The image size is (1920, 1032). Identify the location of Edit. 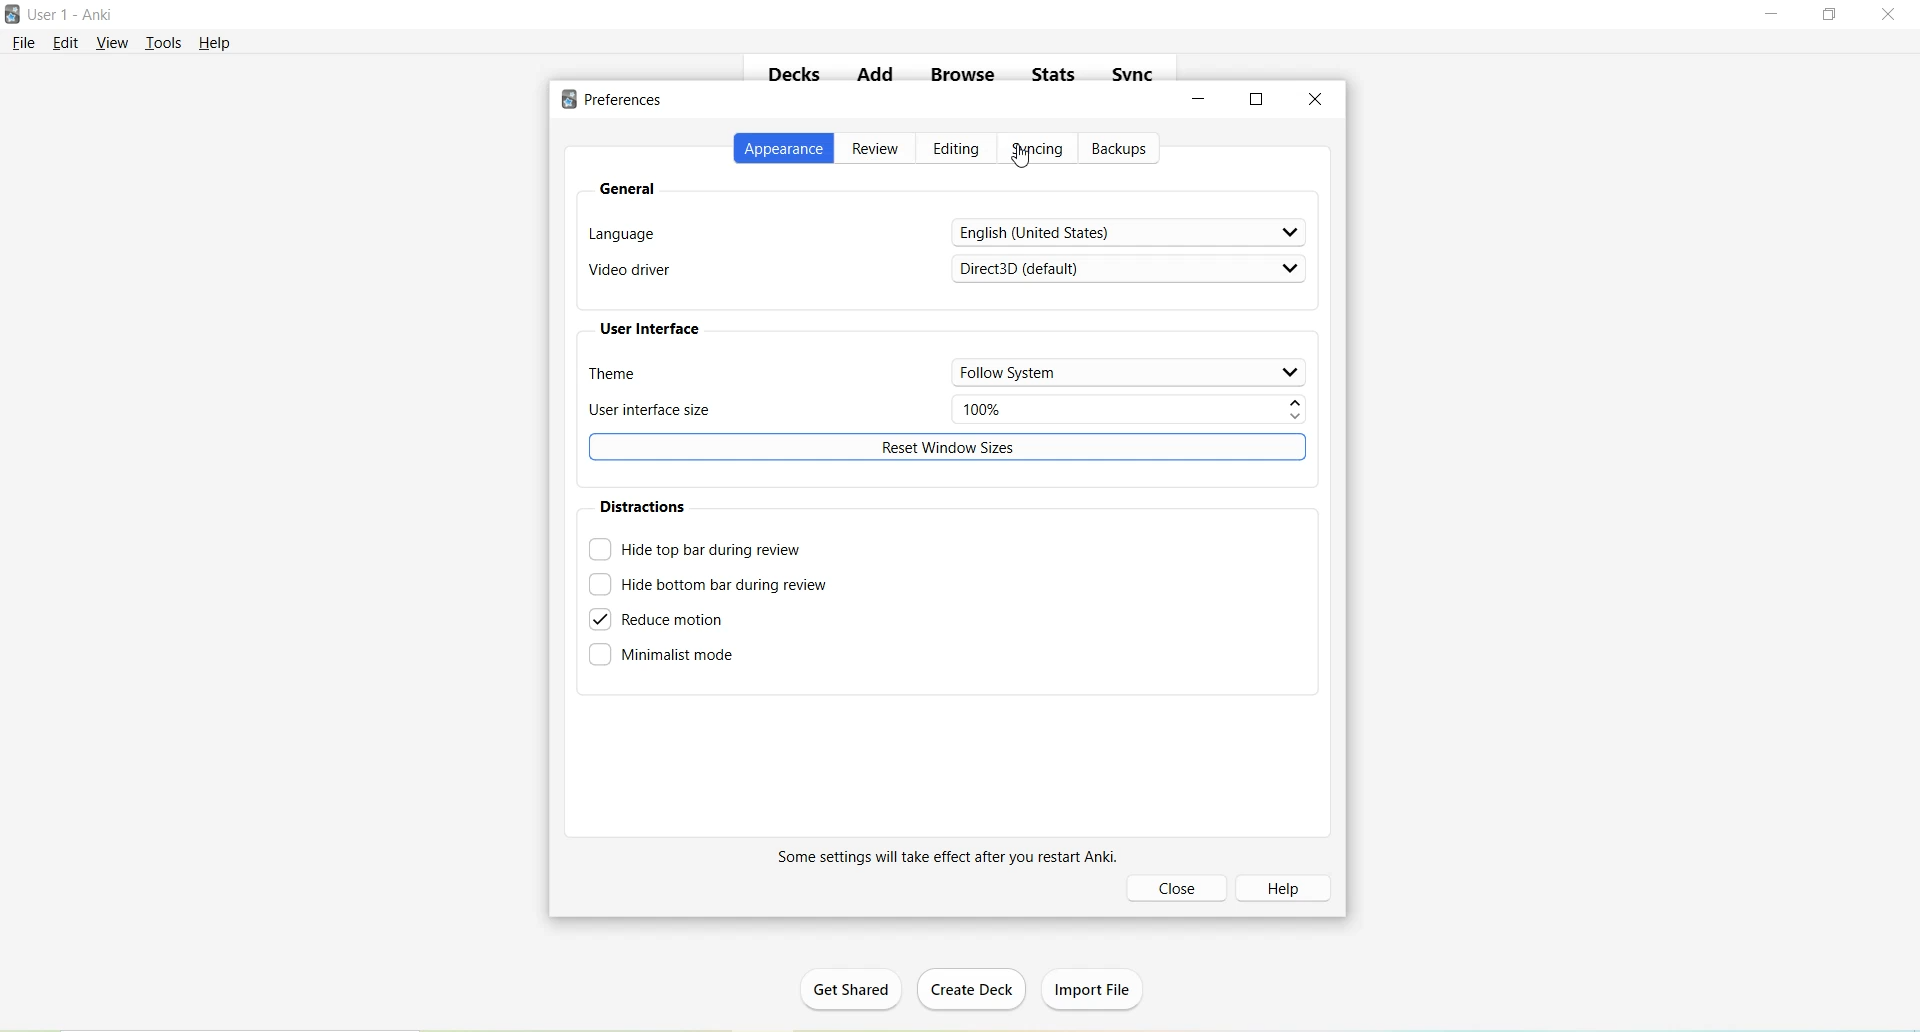
(69, 43).